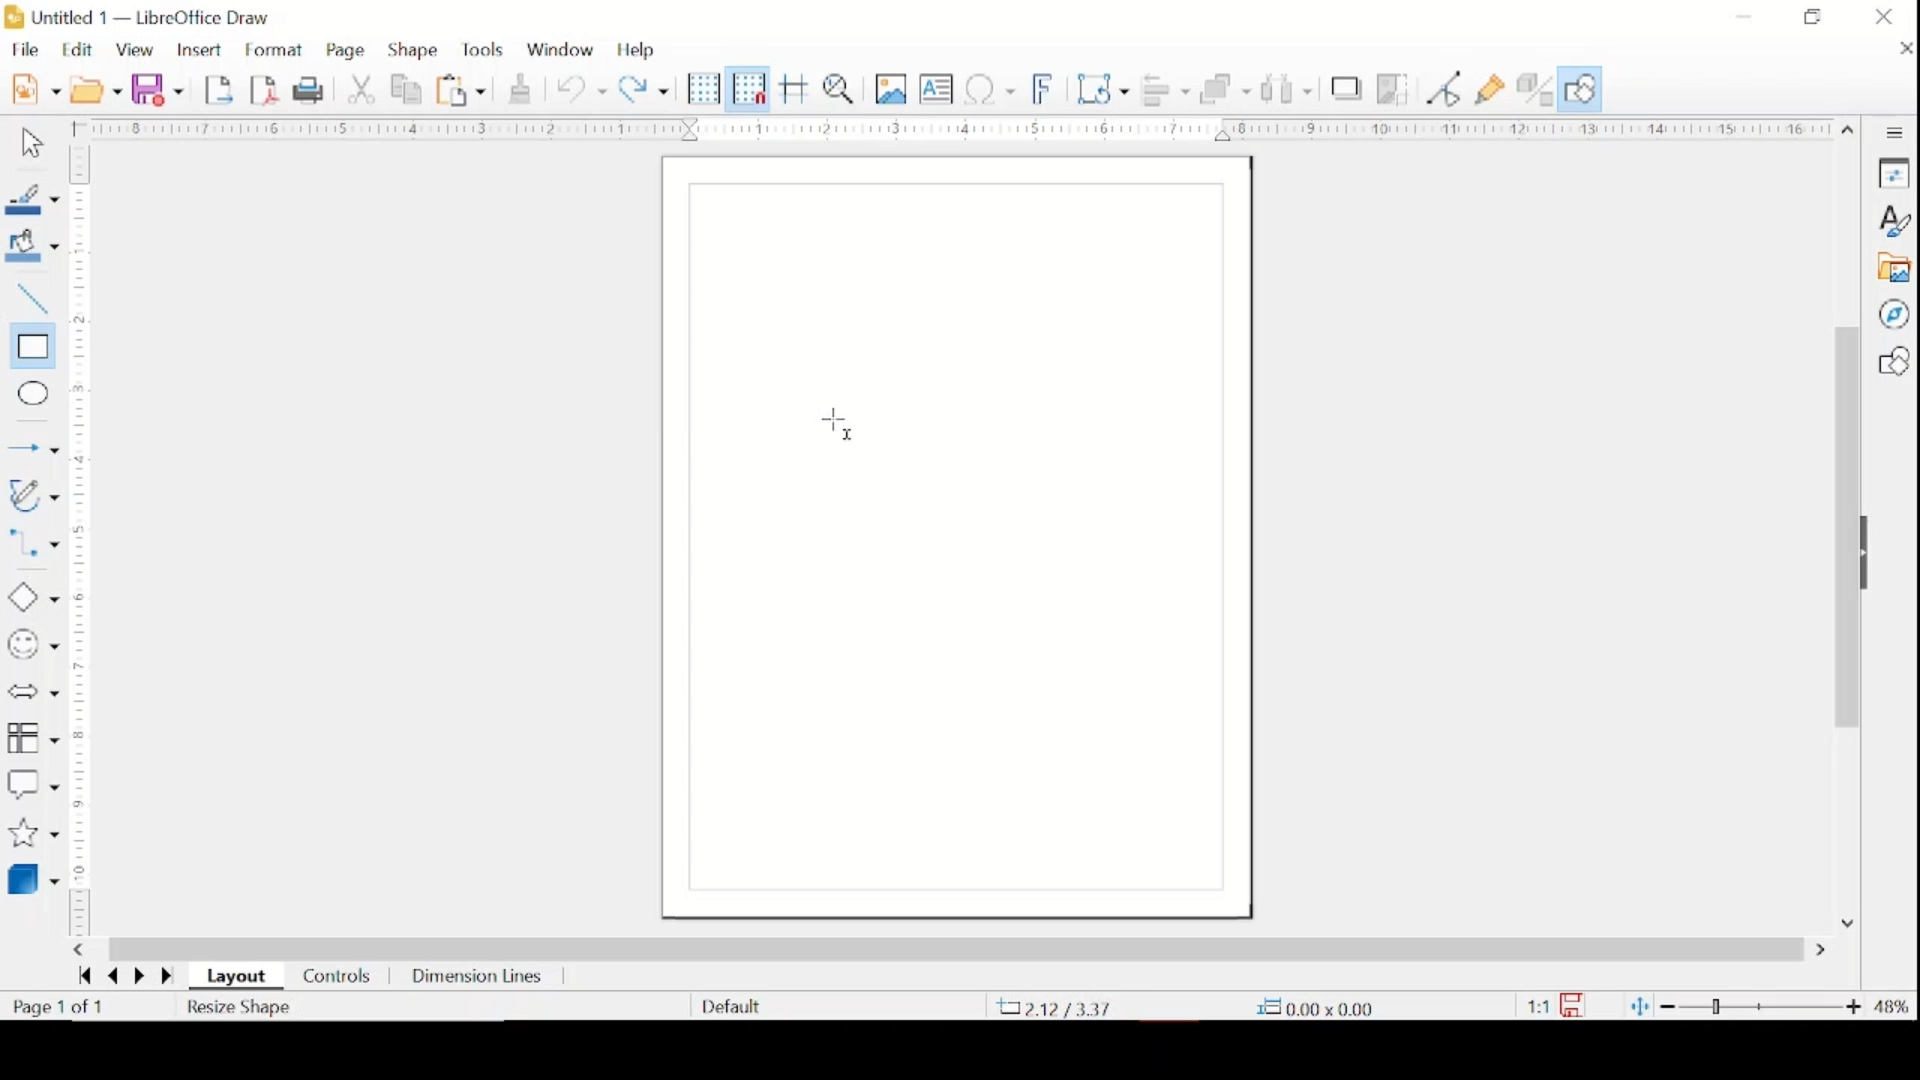 Image resolution: width=1920 pixels, height=1080 pixels. What do you see at coordinates (1893, 314) in the screenshot?
I see `navigator` at bounding box center [1893, 314].